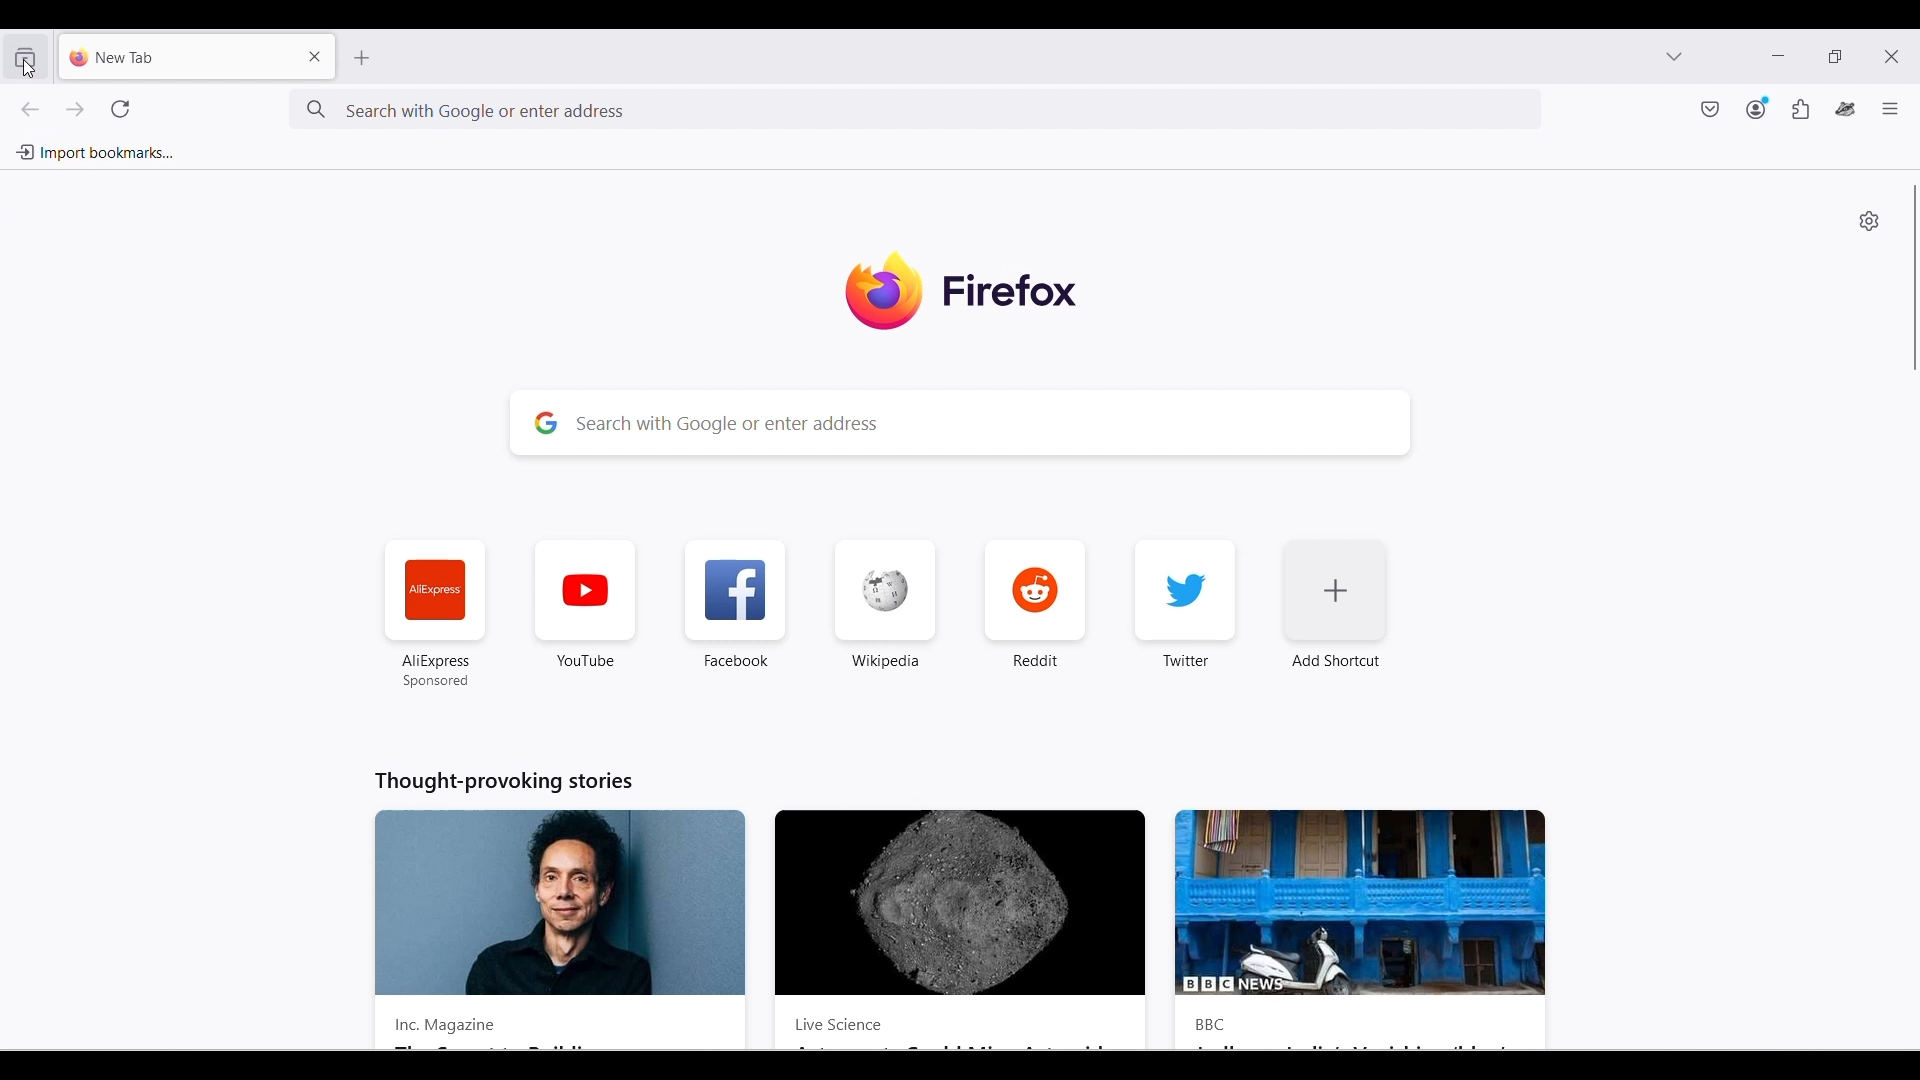 The image size is (1920, 1080). I want to click on Search with Google or enter address, so click(962, 423).